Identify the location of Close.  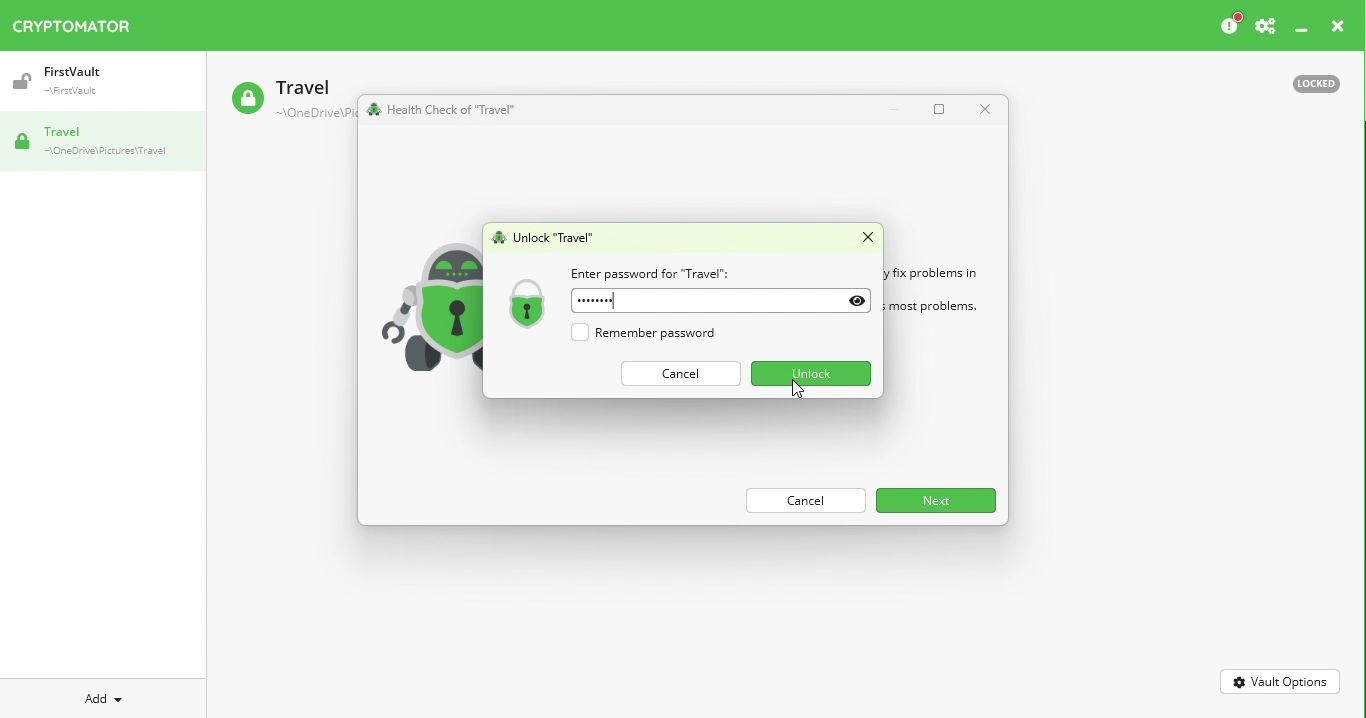
(985, 110).